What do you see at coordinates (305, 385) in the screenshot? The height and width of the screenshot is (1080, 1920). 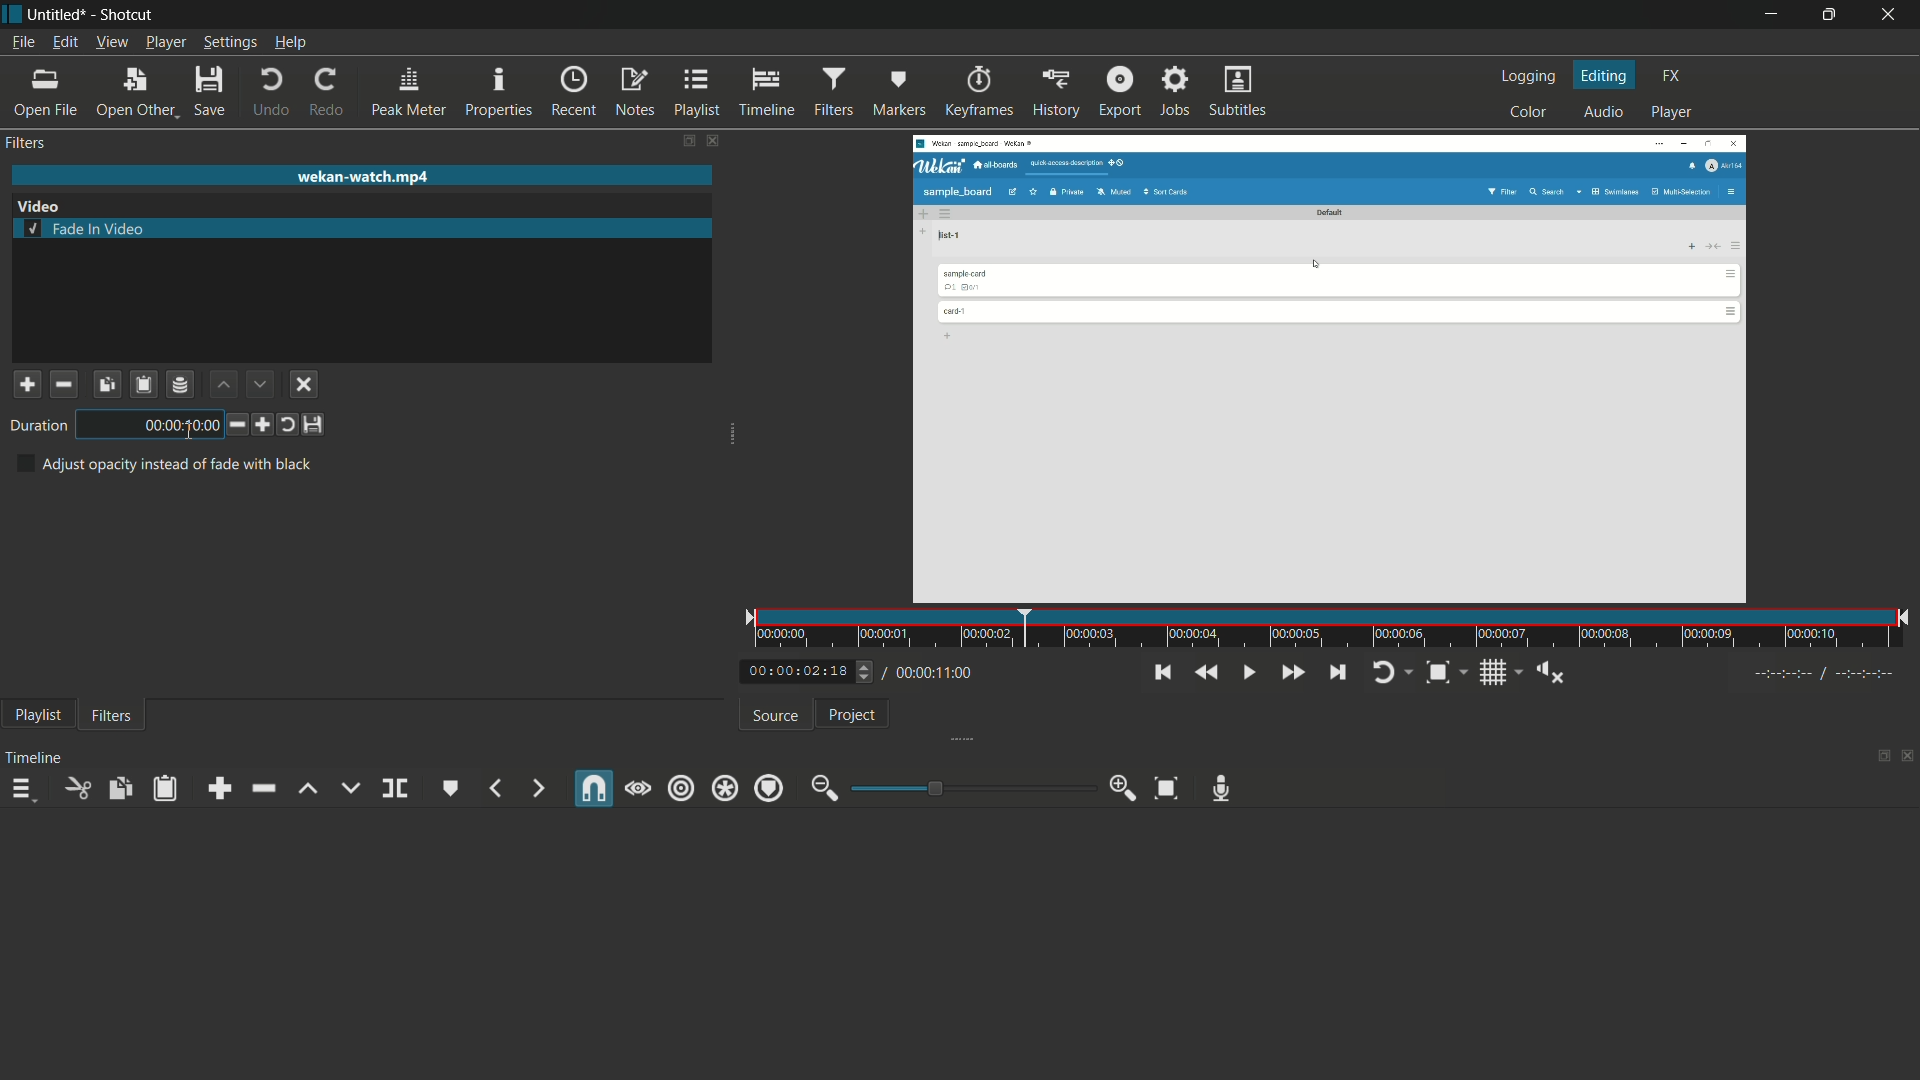 I see `deselect the filter` at bounding box center [305, 385].